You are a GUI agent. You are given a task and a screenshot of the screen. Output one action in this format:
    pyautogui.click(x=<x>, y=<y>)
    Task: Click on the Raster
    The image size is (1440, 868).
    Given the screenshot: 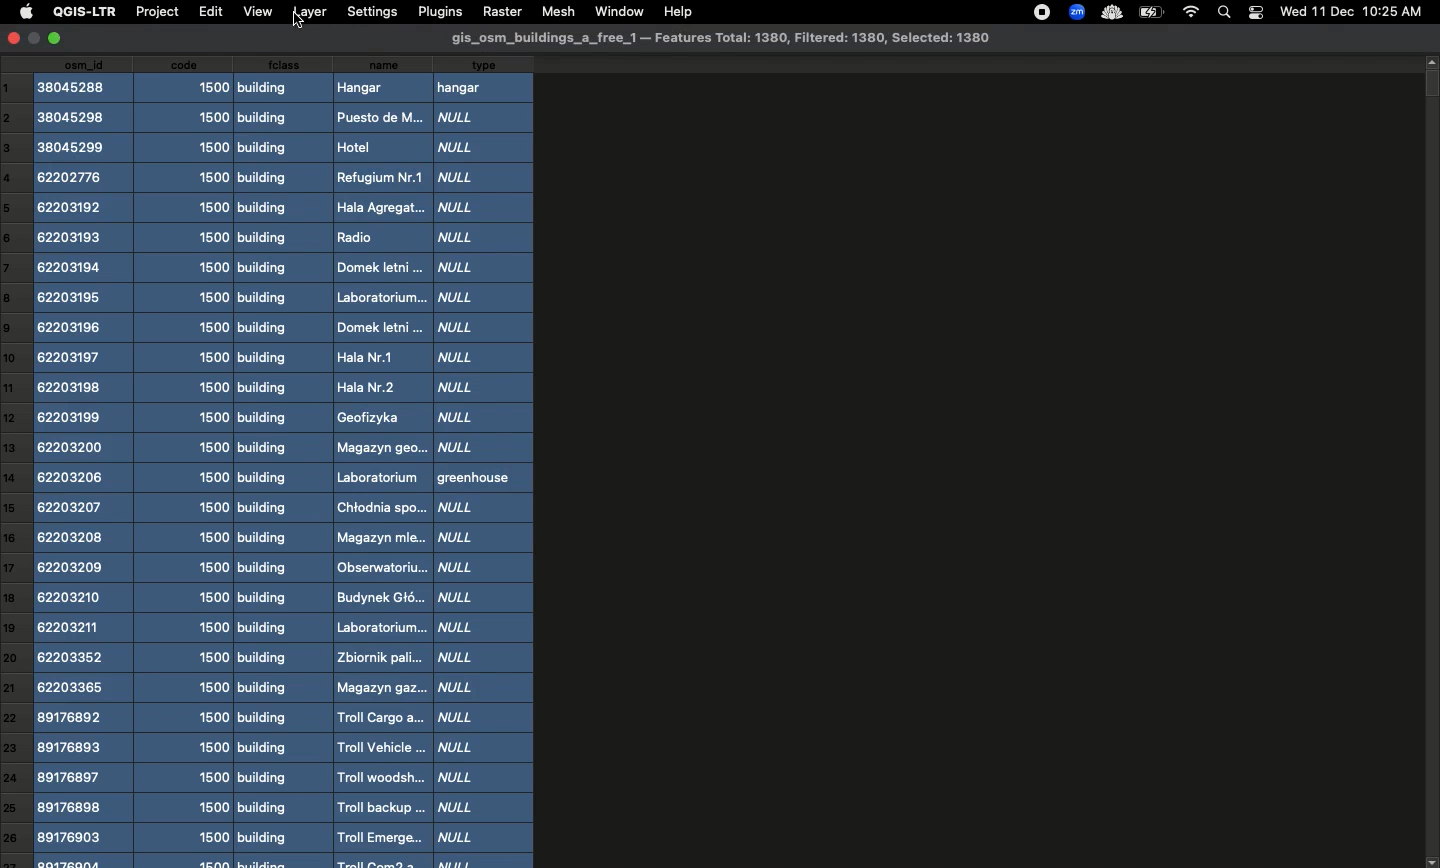 What is the action you would take?
    pyautogui.click(x=501, y=11)
    